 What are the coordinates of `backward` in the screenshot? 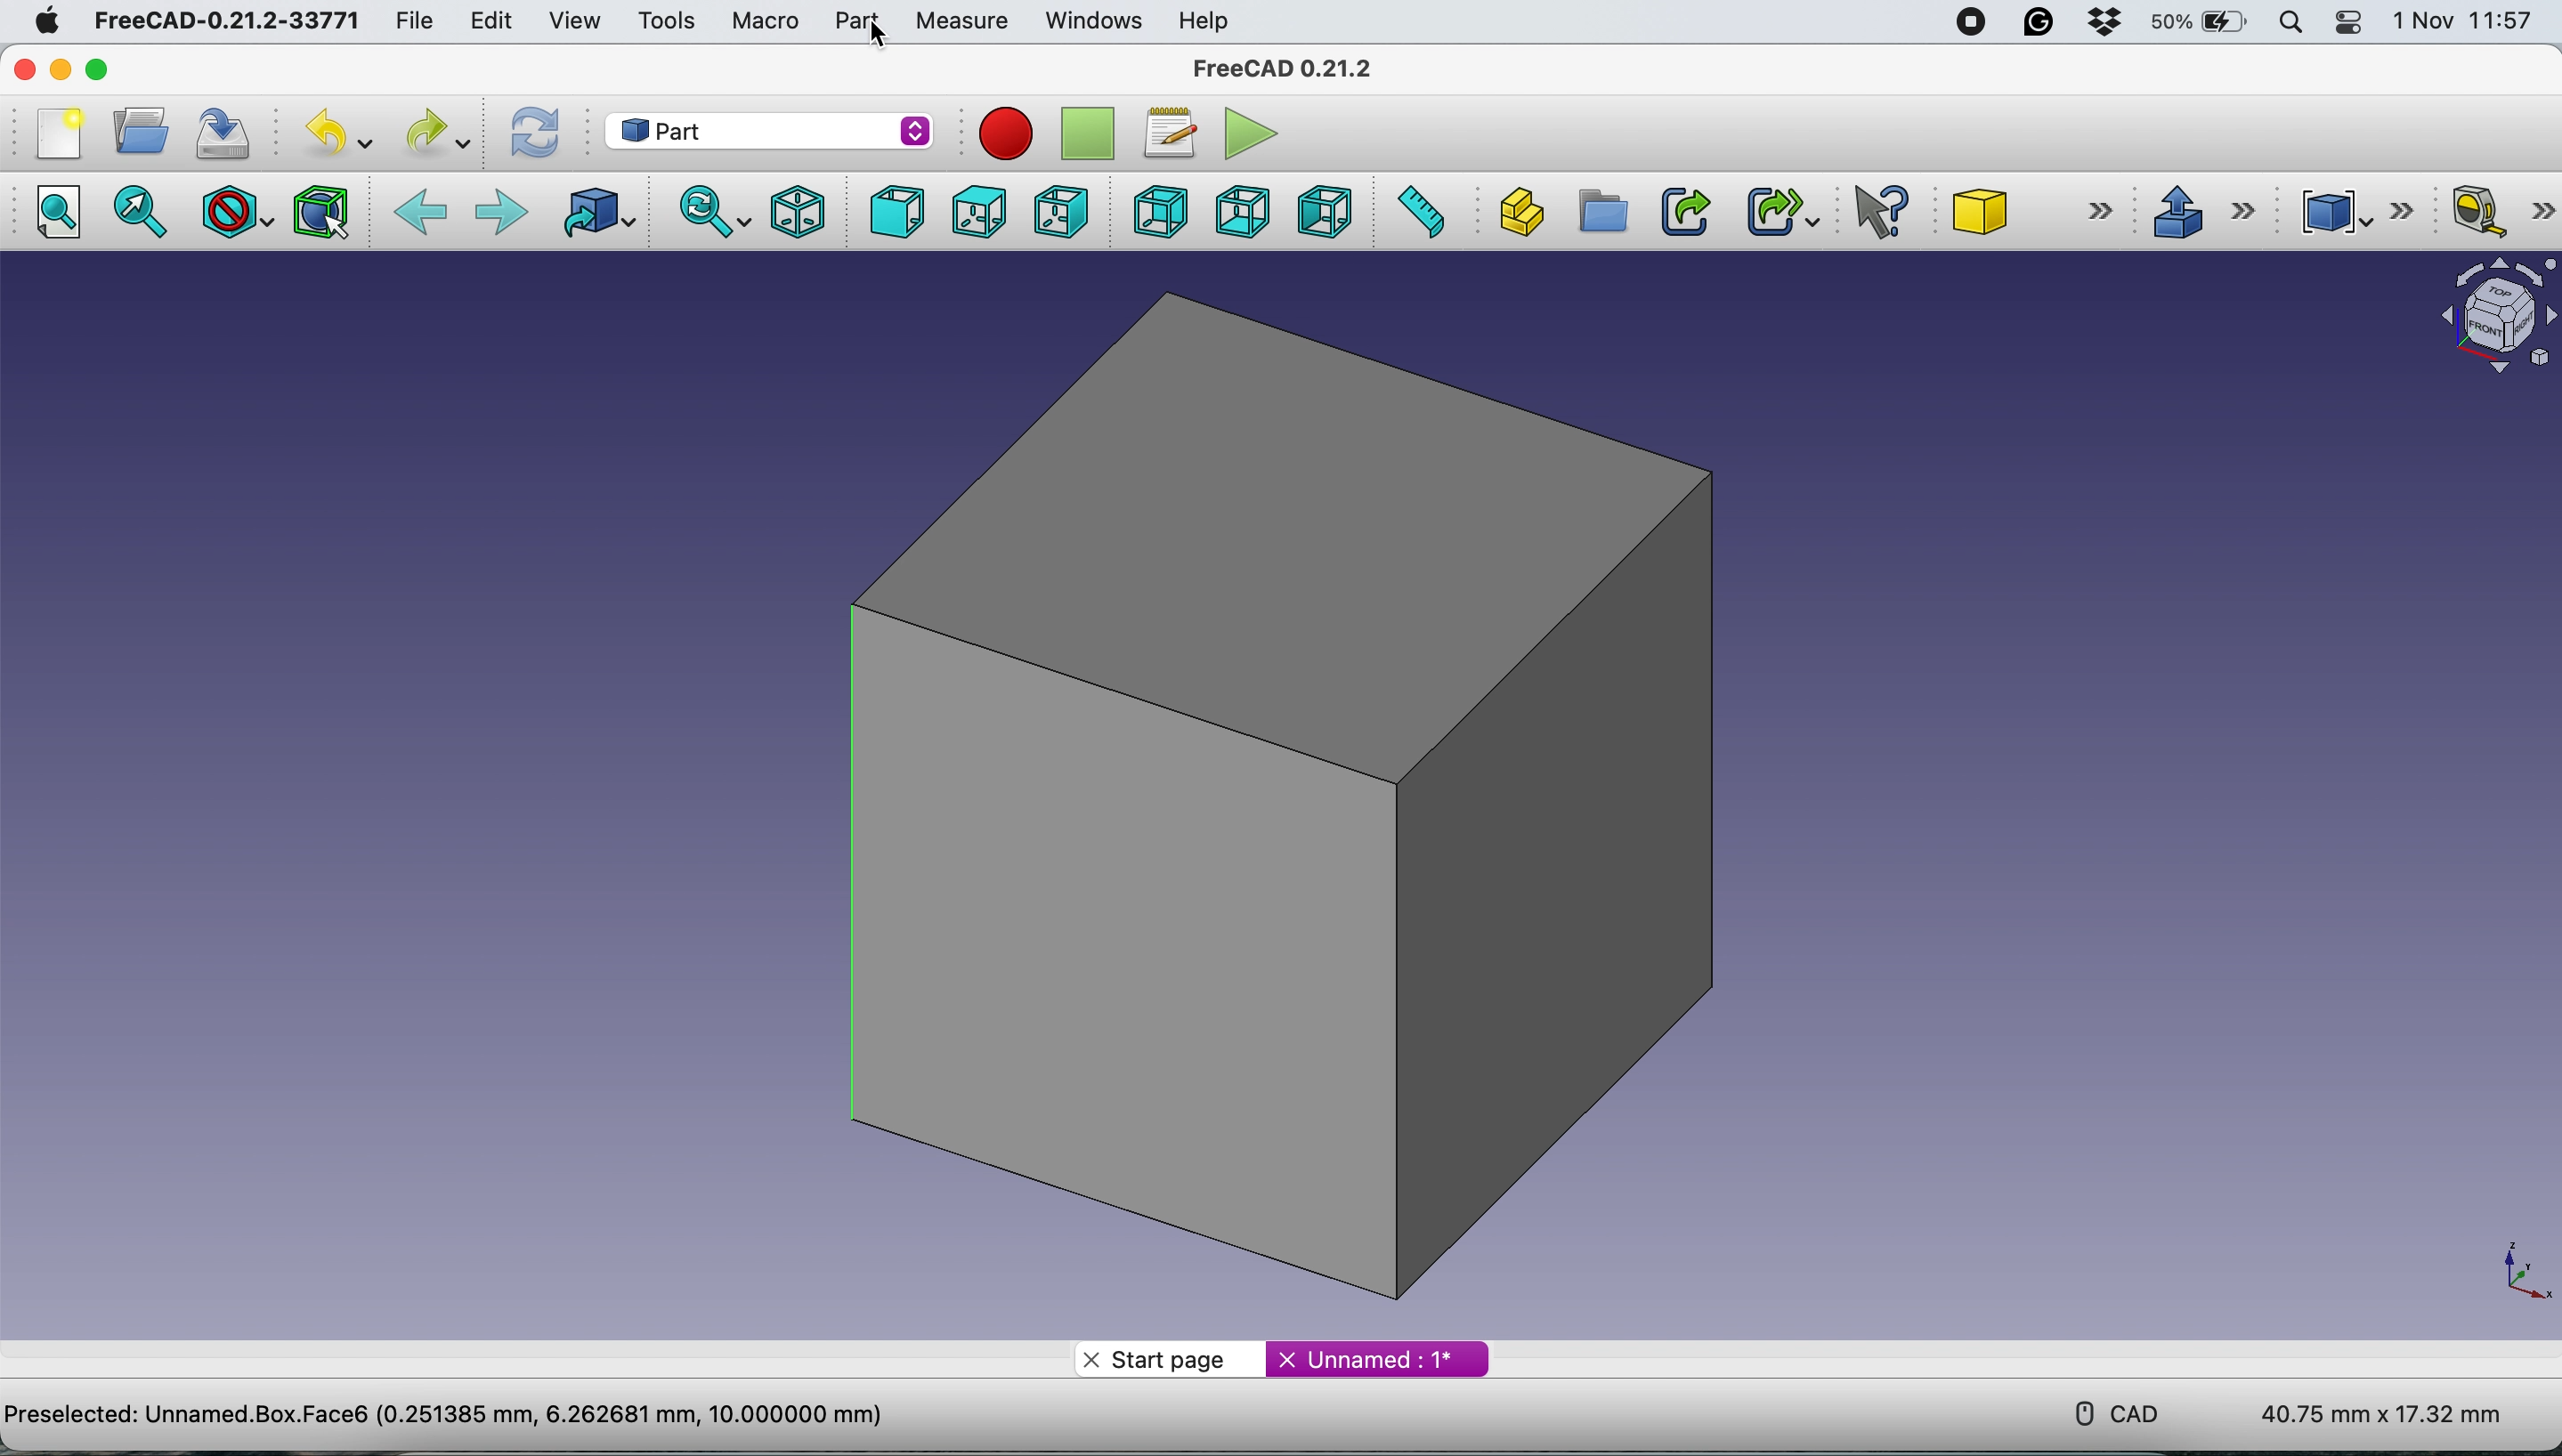 It's located at (420, 215).